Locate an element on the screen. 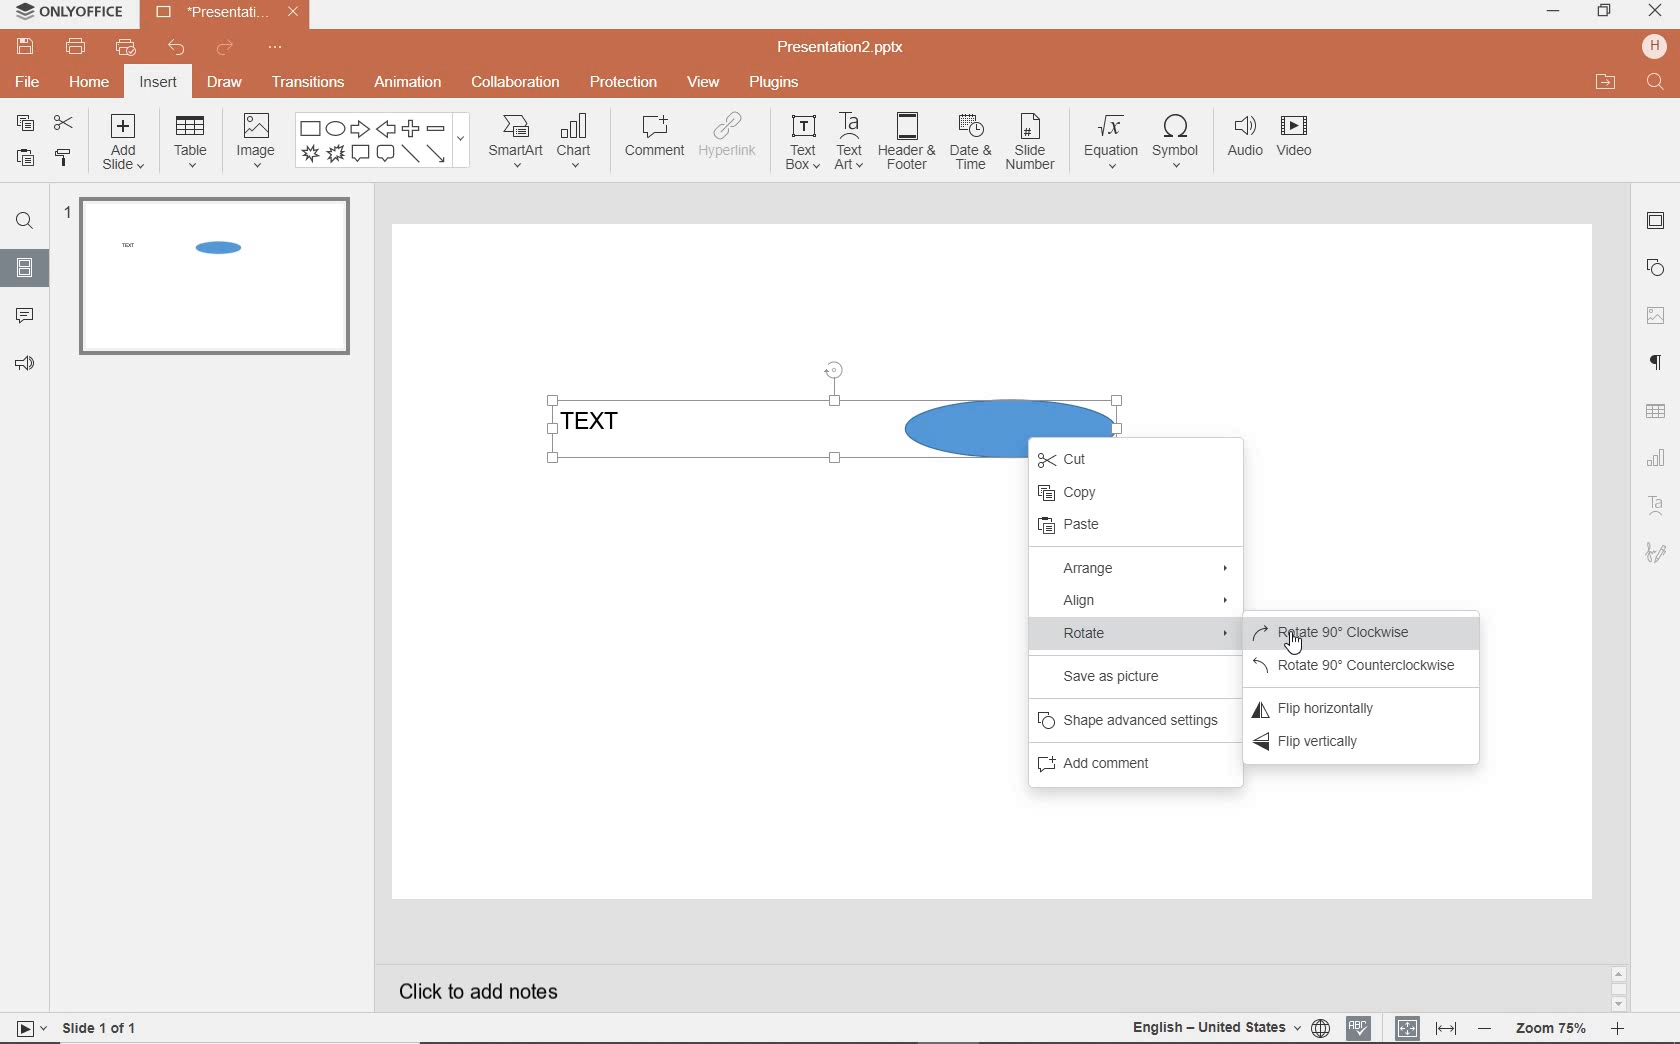 The width and height of the screenshot is (1680, 1044). CLICK TO ADD NOTES is located at coordinates (483, 989).